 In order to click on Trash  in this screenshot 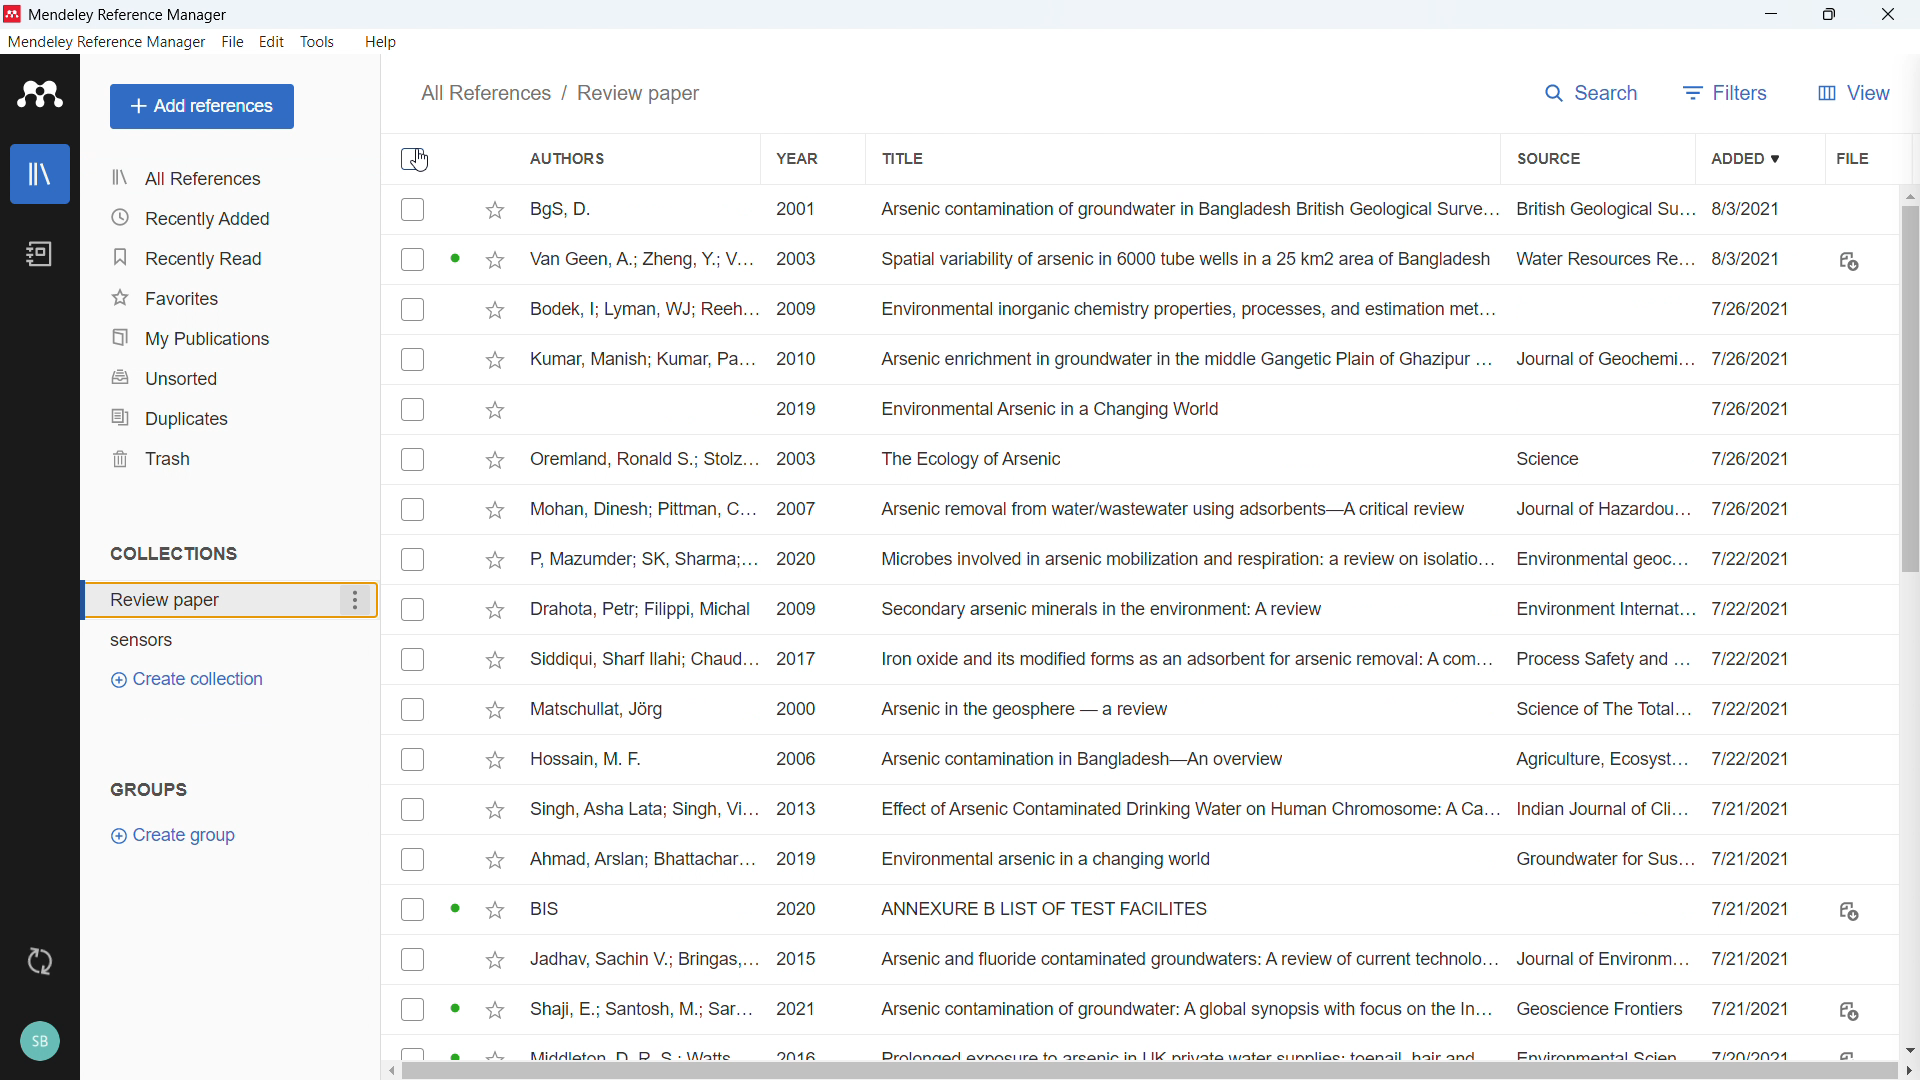, I will do `click(228, 457)`.